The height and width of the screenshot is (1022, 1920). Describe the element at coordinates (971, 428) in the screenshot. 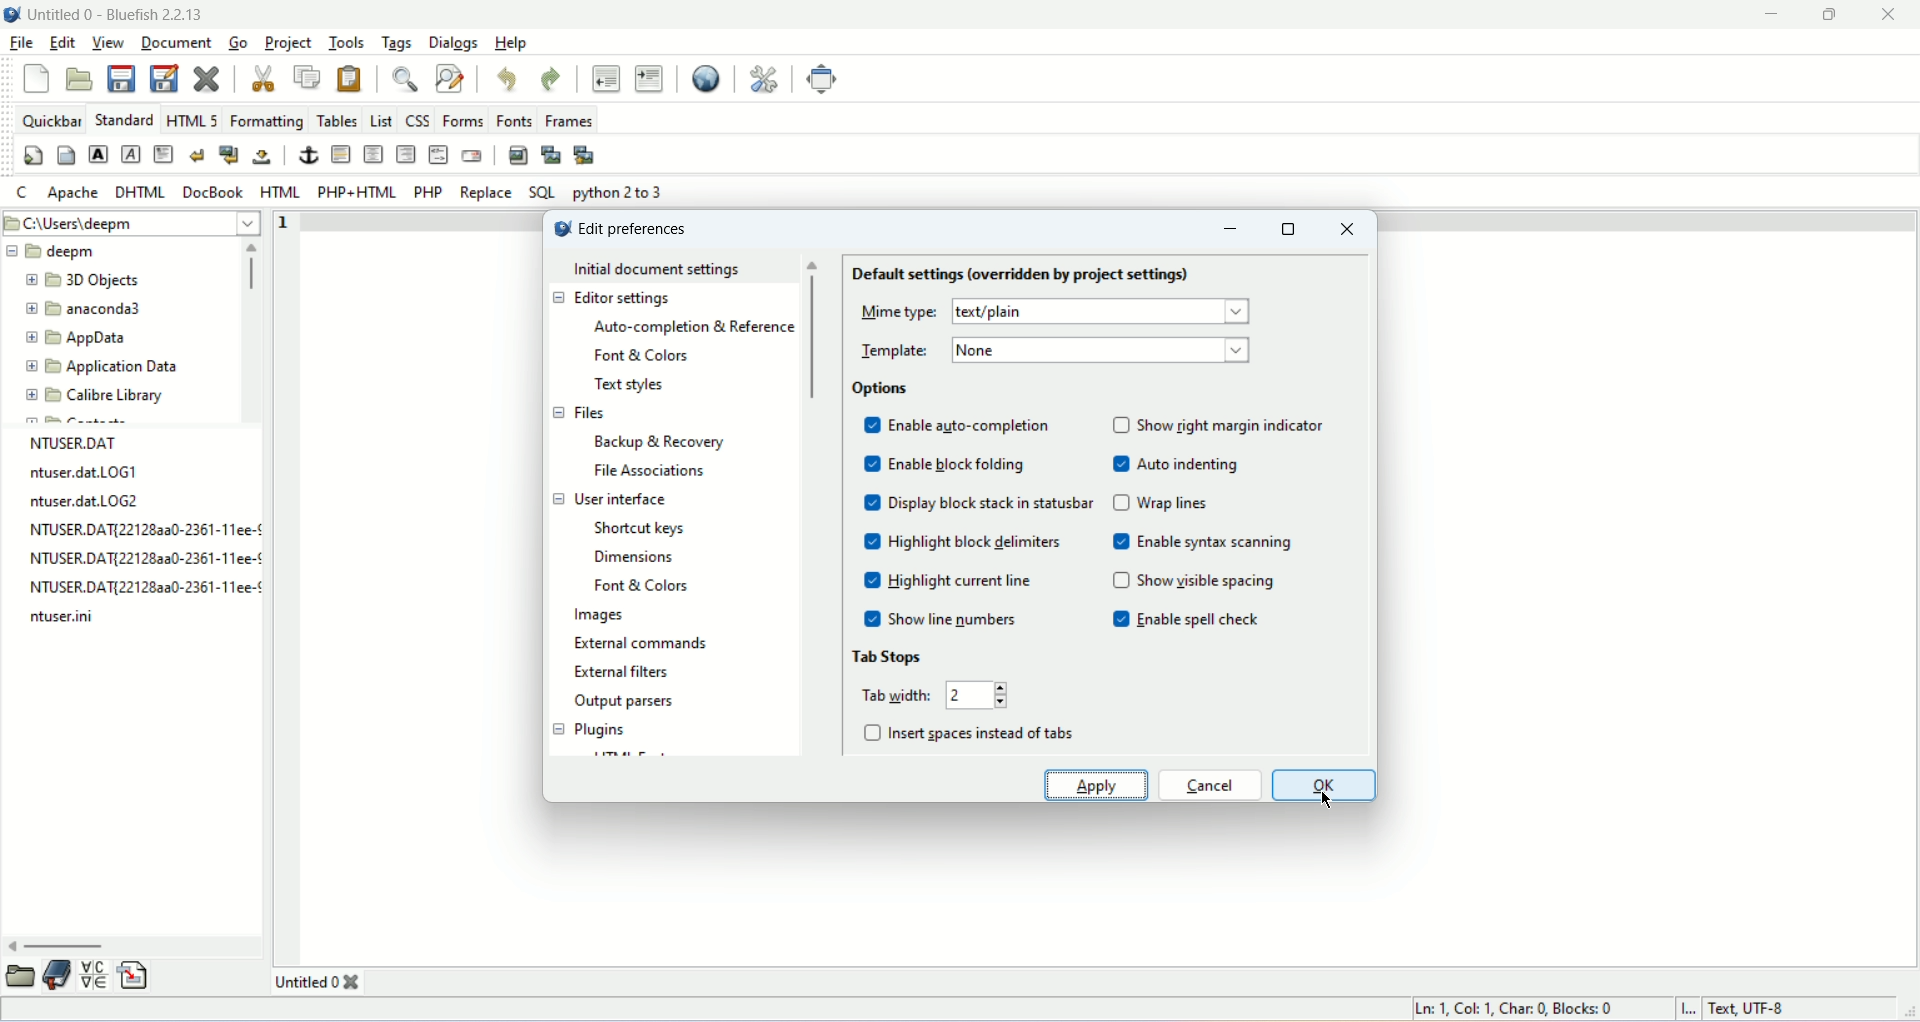

I see `enable auto-completion` at that location.